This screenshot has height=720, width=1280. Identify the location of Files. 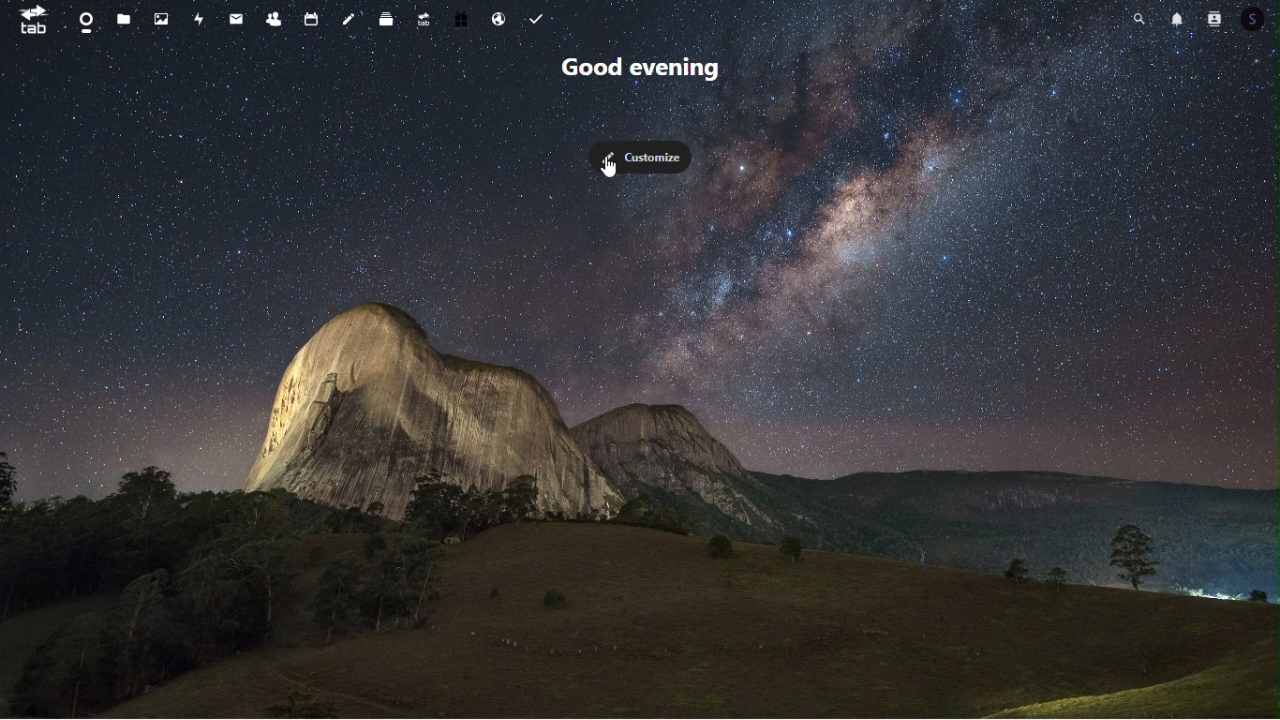
(119, 18).